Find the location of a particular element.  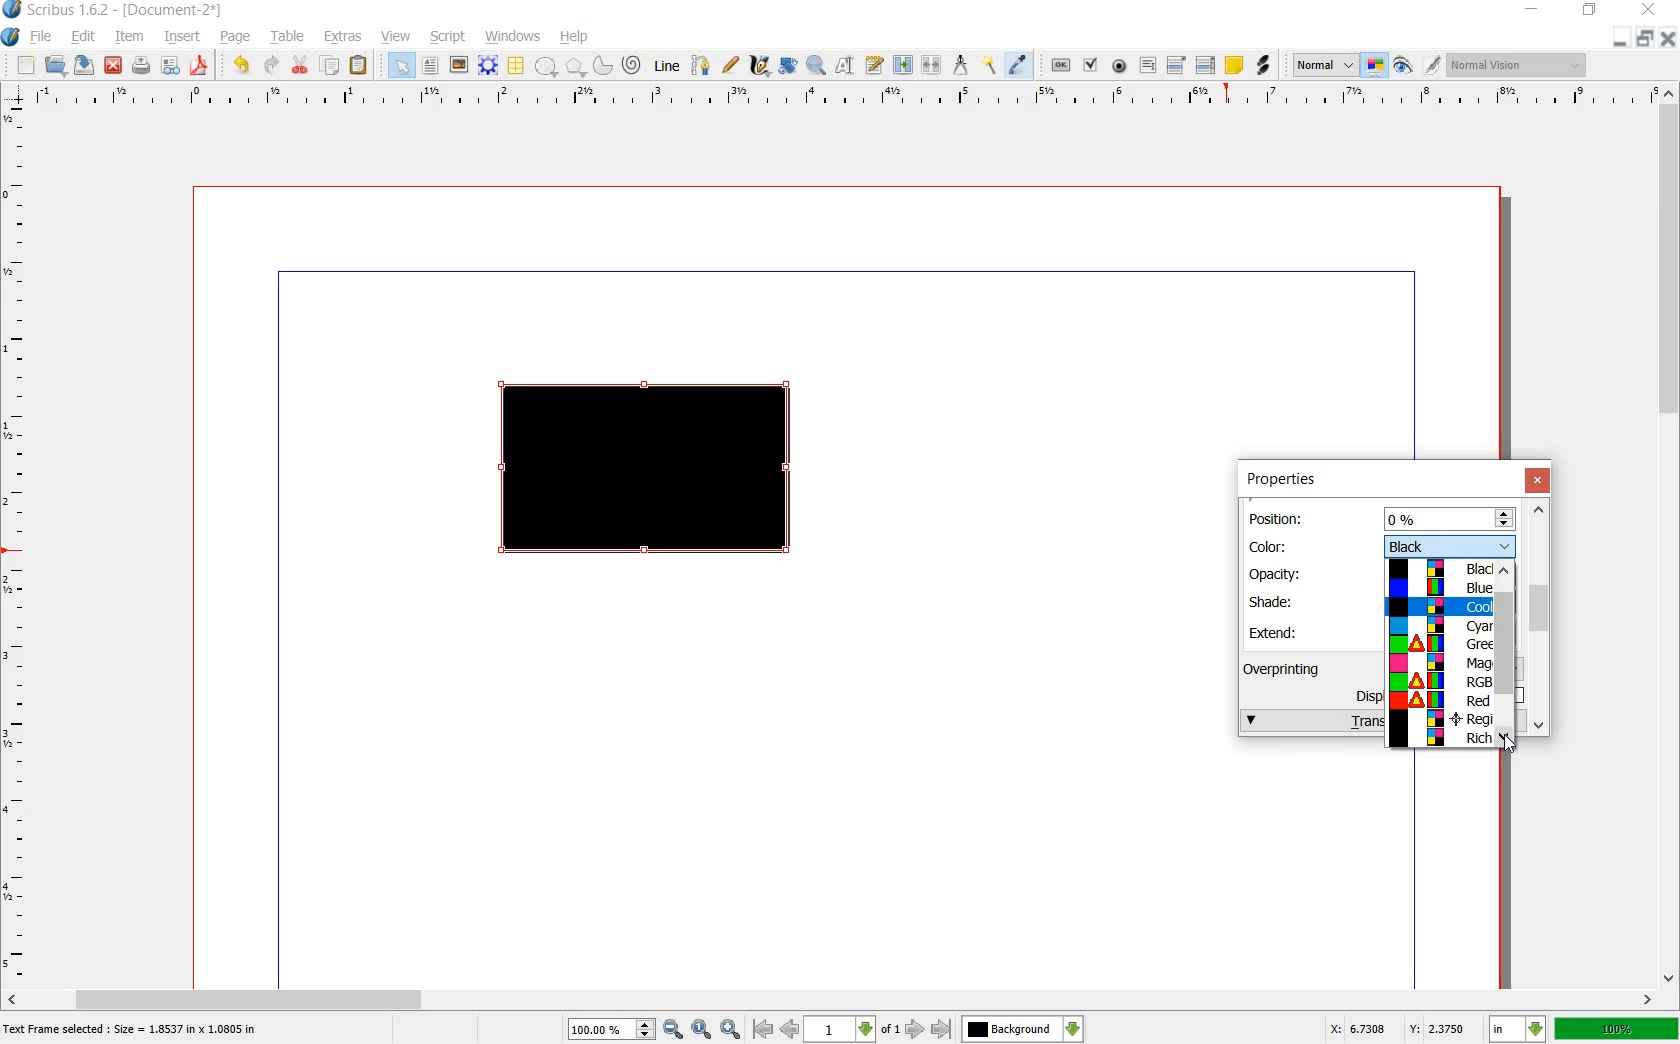

in is located at coordinates (1519, 1029).